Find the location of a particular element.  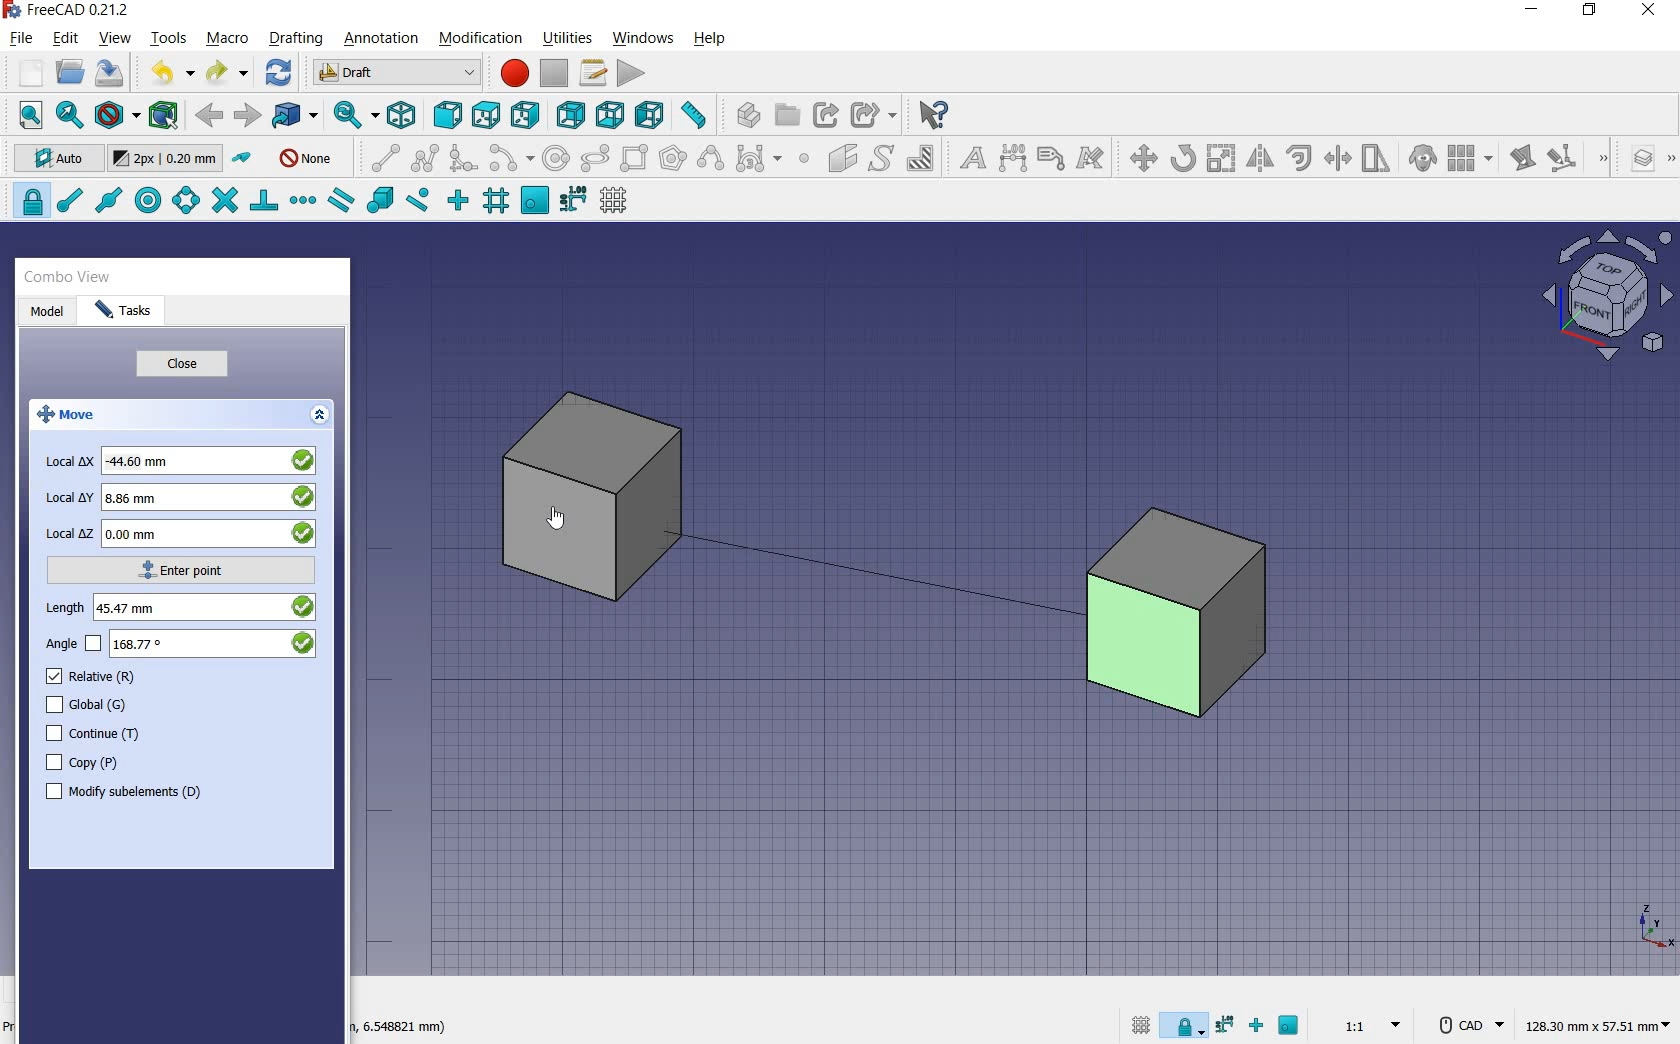

polyline is located at coordinates (426, 159).